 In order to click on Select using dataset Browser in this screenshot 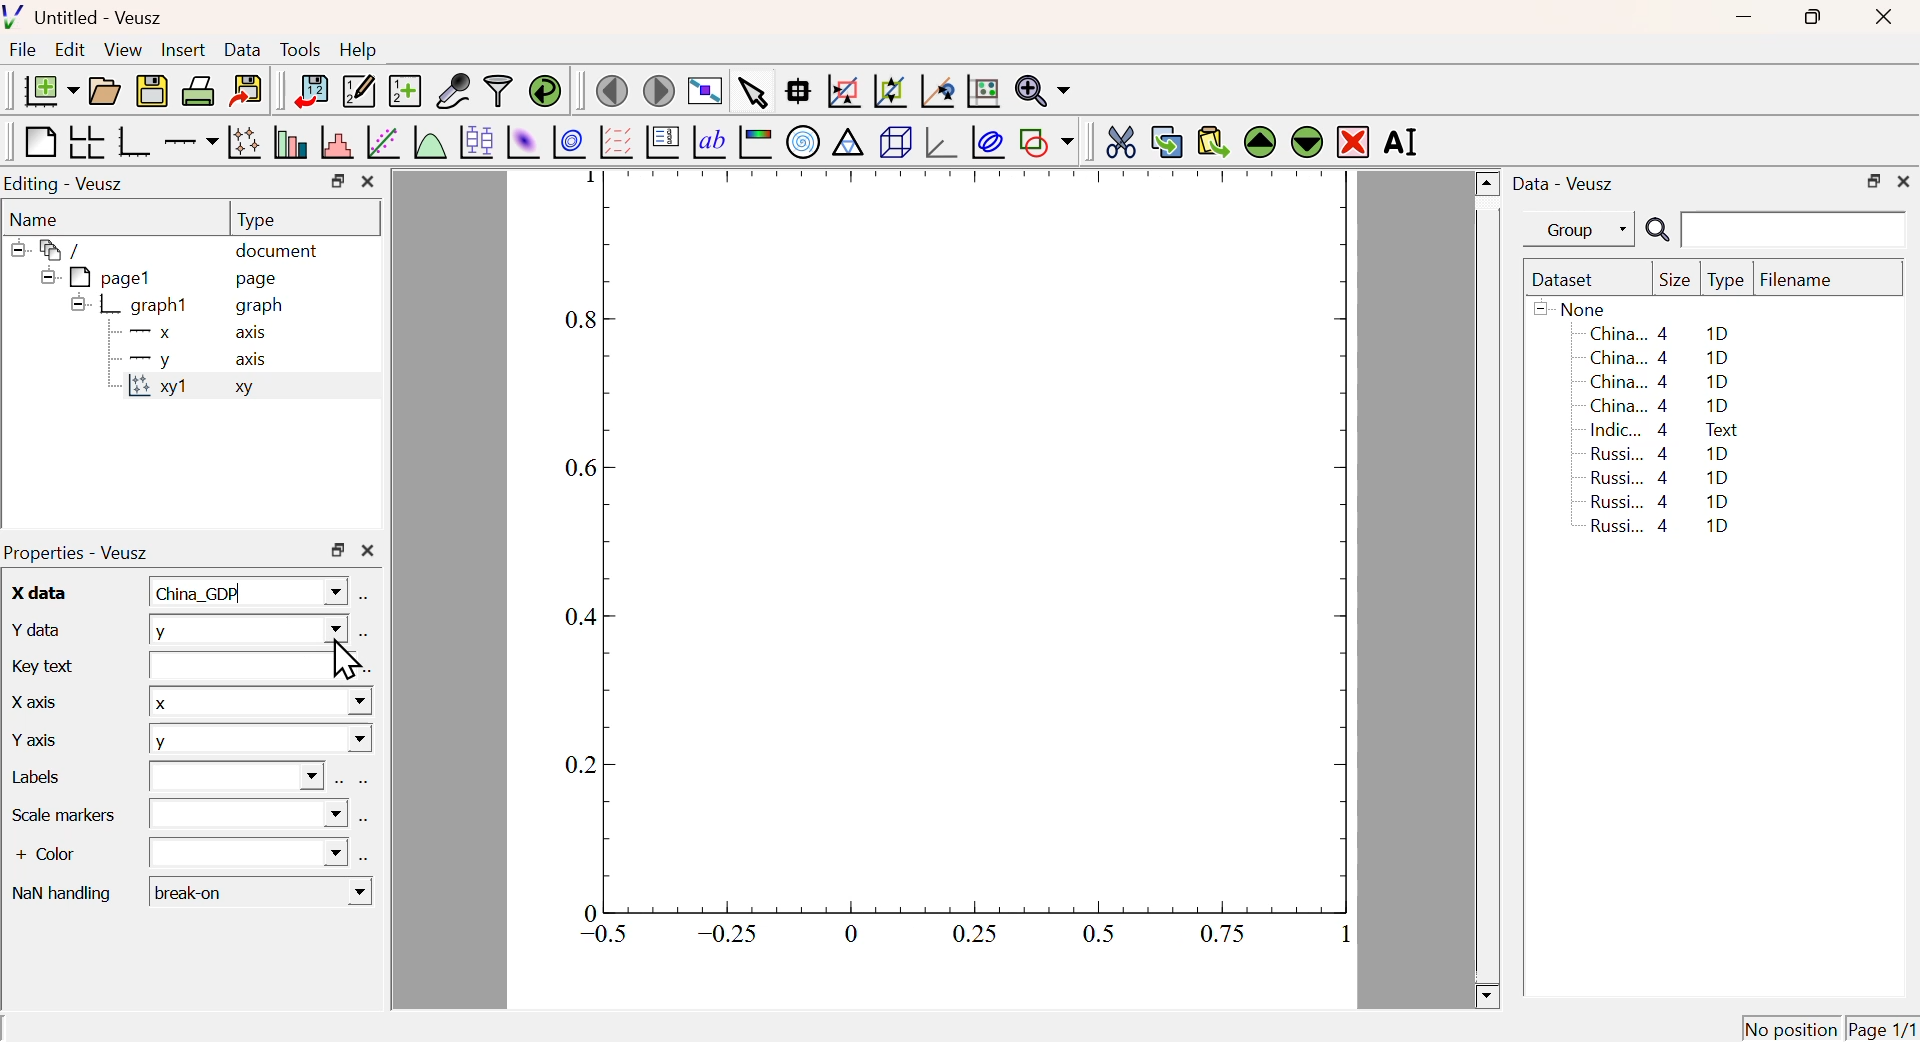, I will do `click(367, 598)`.